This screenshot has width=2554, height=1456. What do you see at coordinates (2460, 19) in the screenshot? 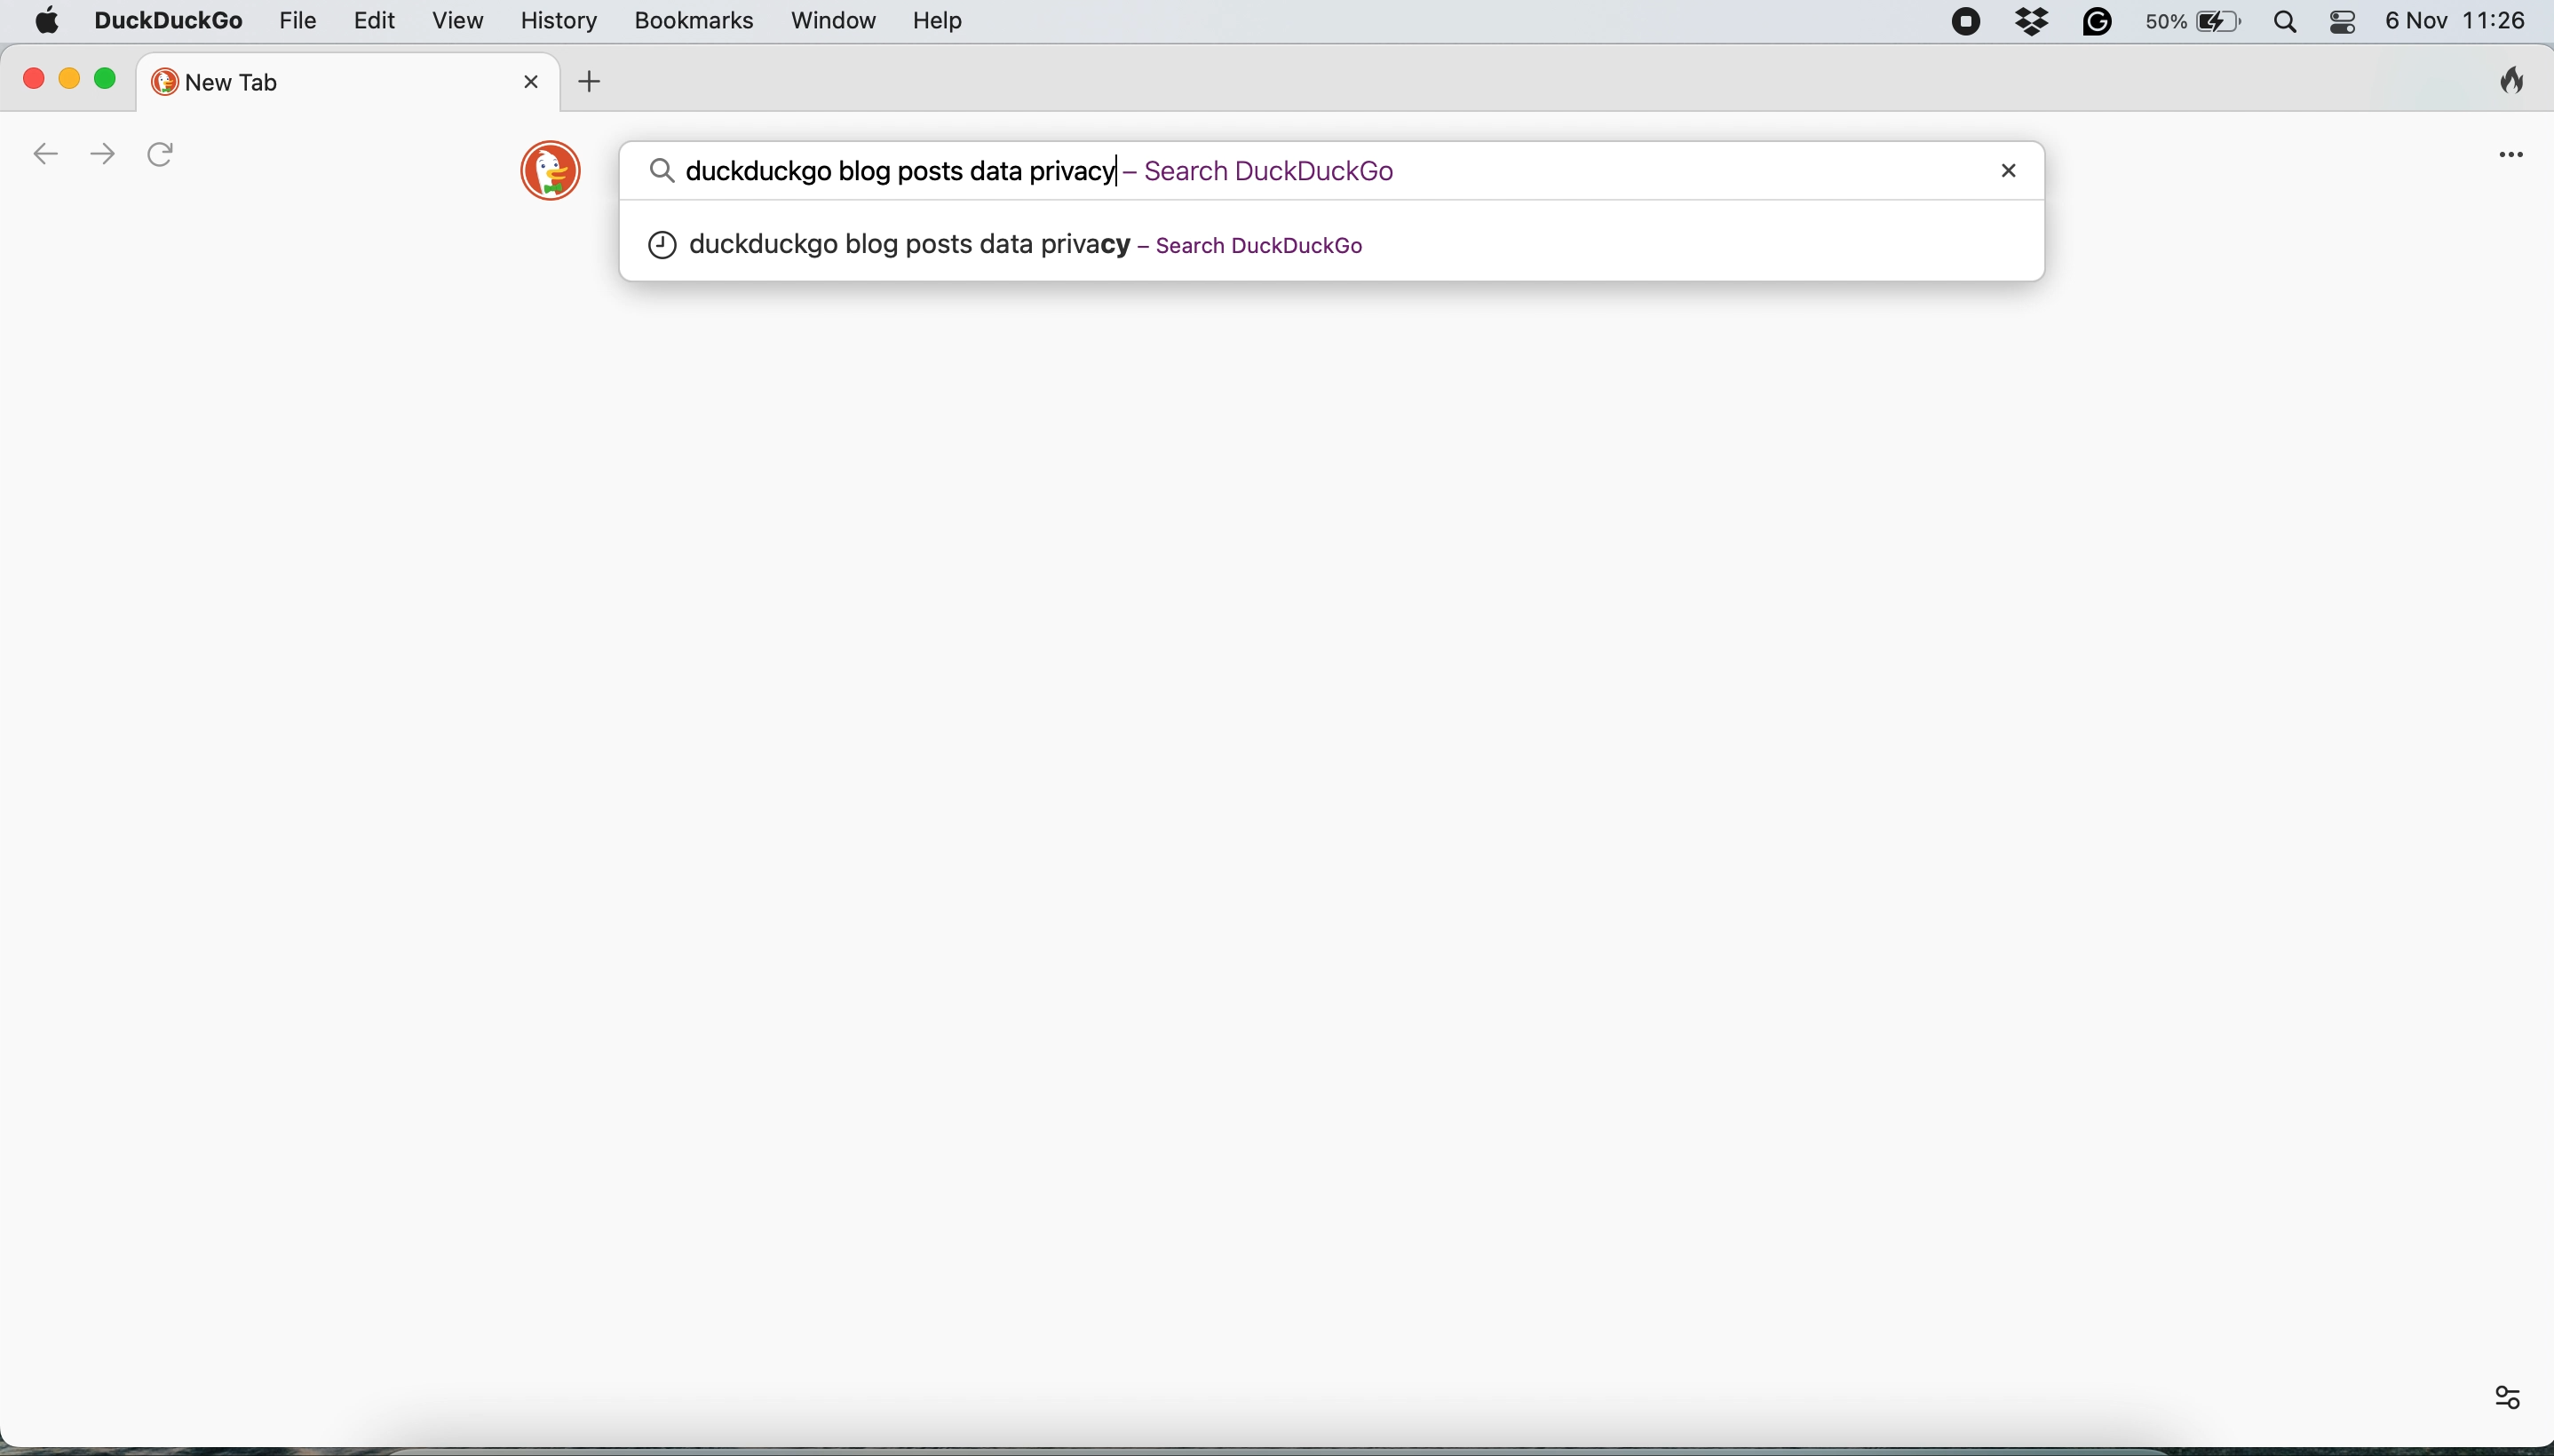
I see `6 Nov 11:26` at bounding box center [2460, 19].